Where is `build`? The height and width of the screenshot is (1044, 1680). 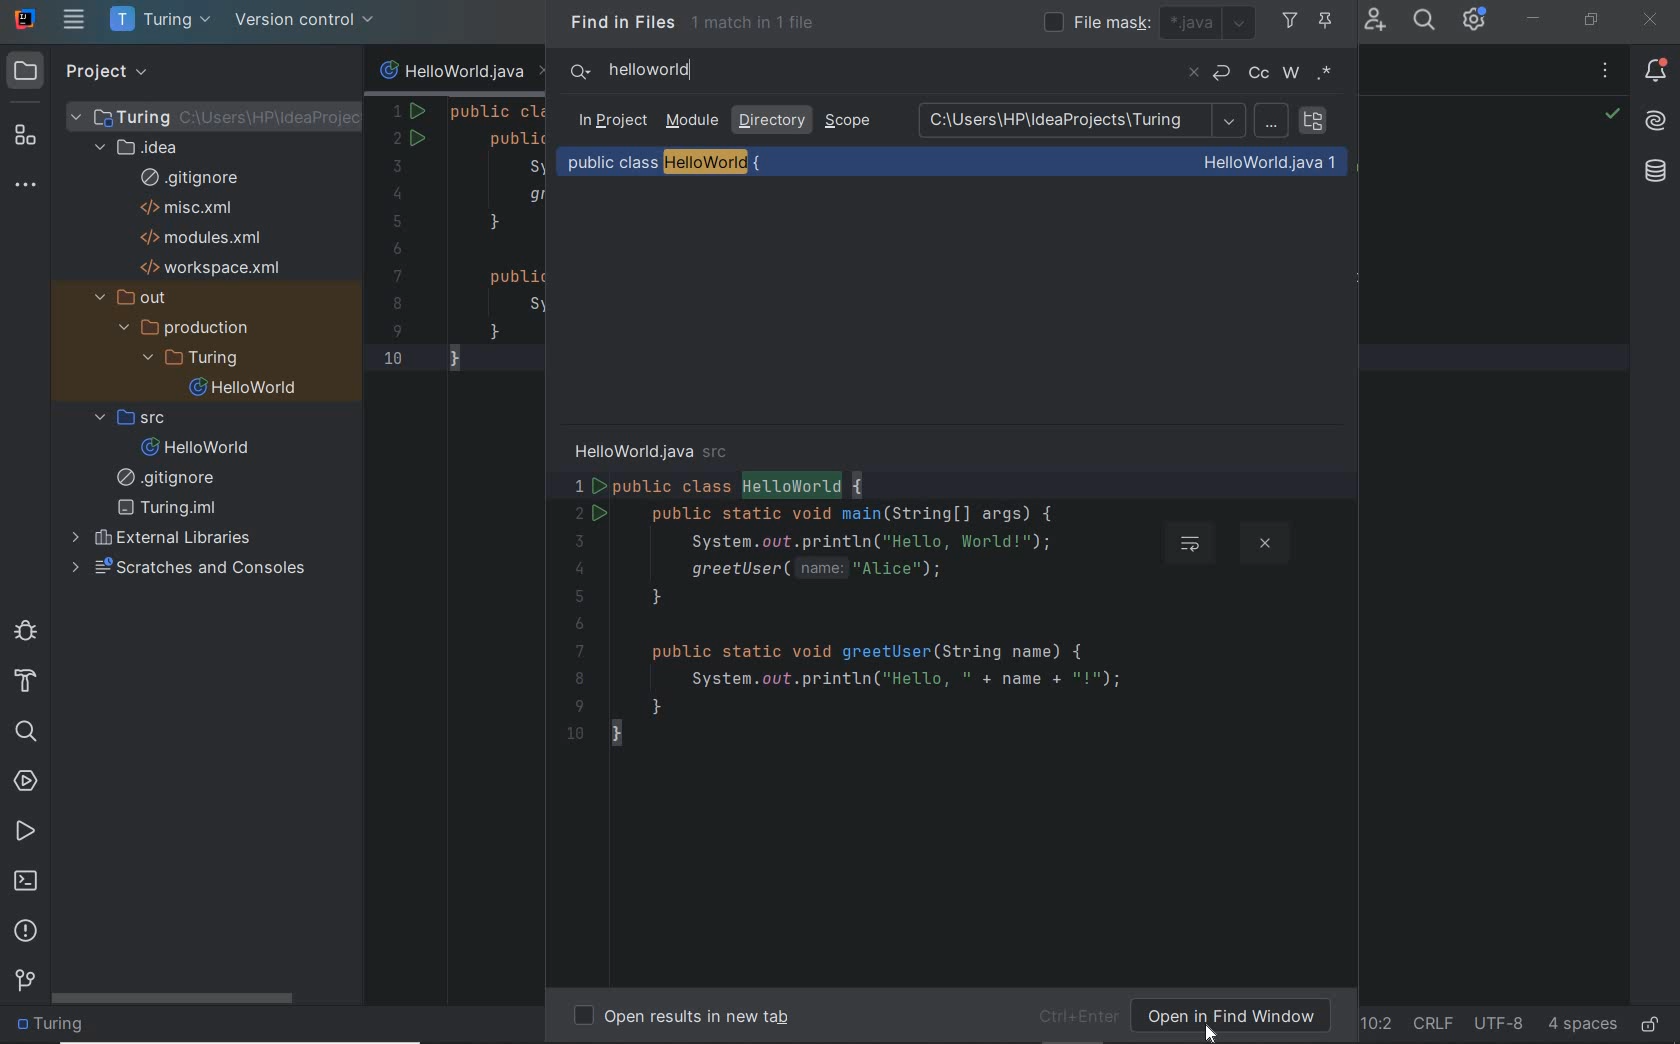 build is located at coordinates (29, 685).